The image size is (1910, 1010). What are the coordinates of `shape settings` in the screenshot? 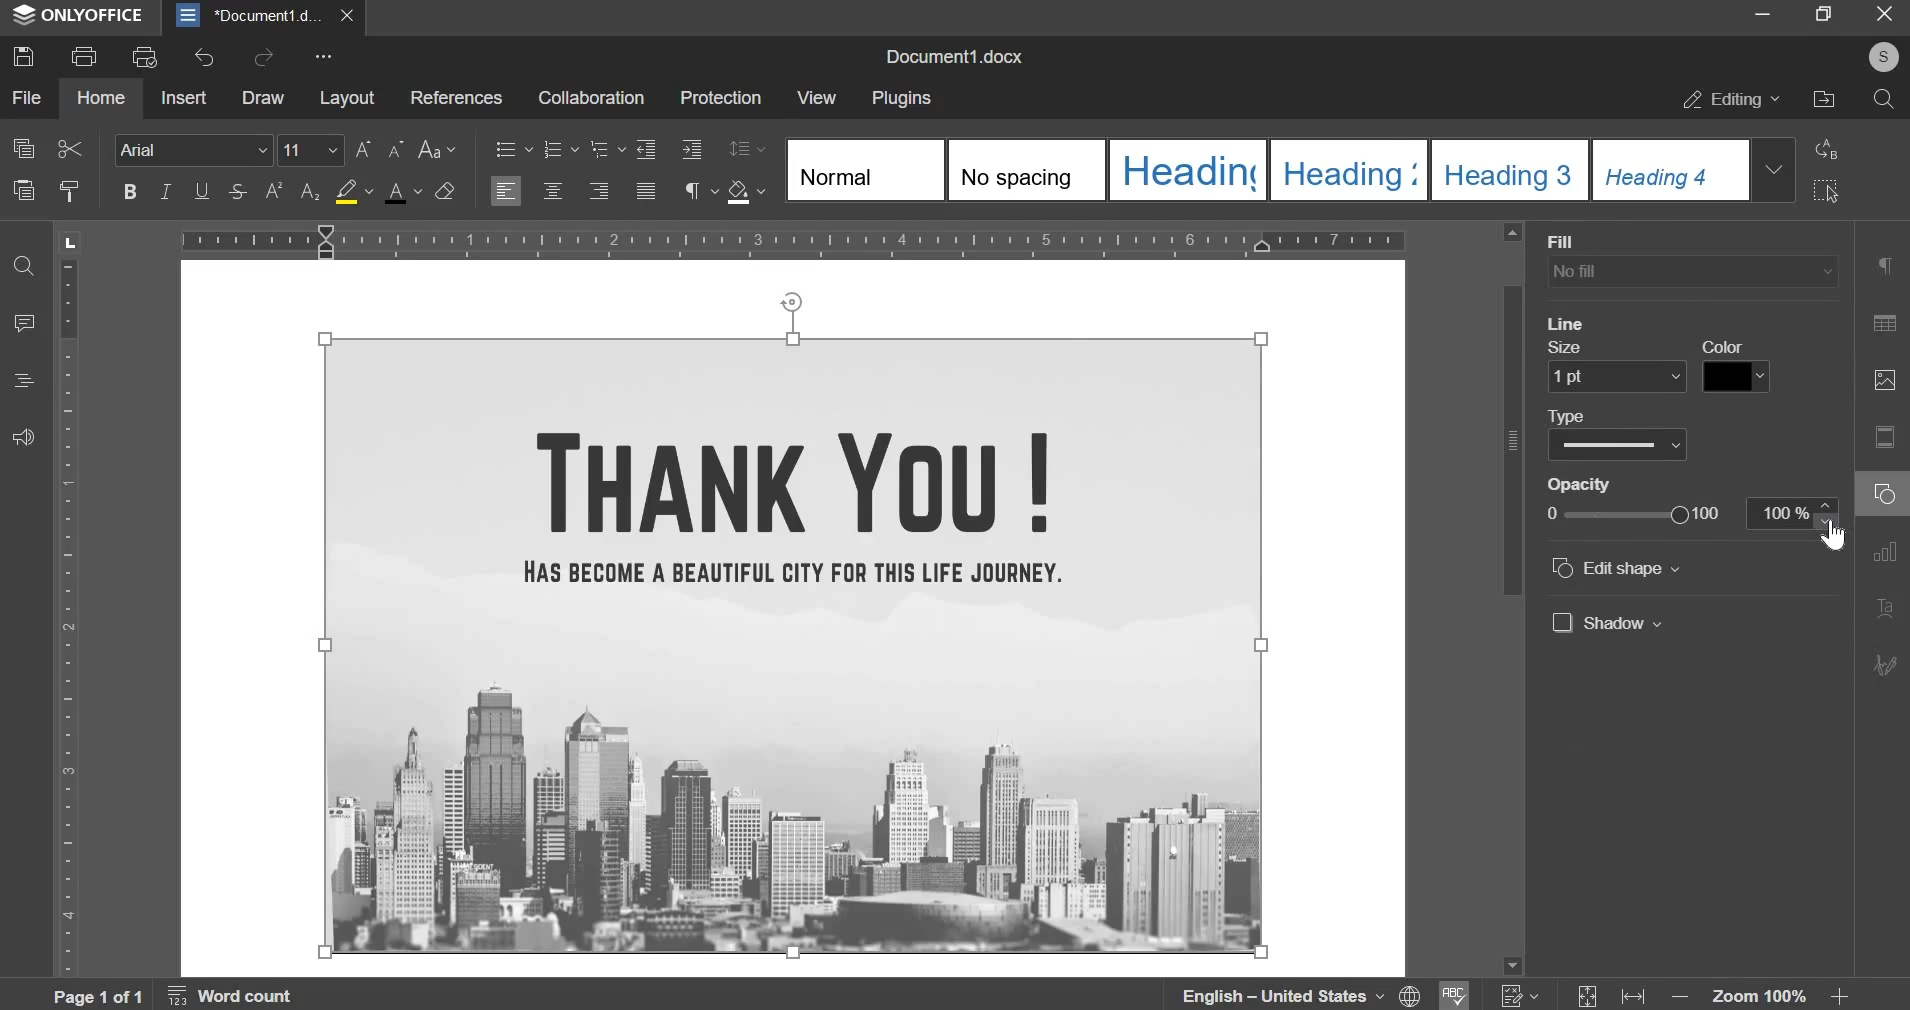 It's located at (1889, 493).